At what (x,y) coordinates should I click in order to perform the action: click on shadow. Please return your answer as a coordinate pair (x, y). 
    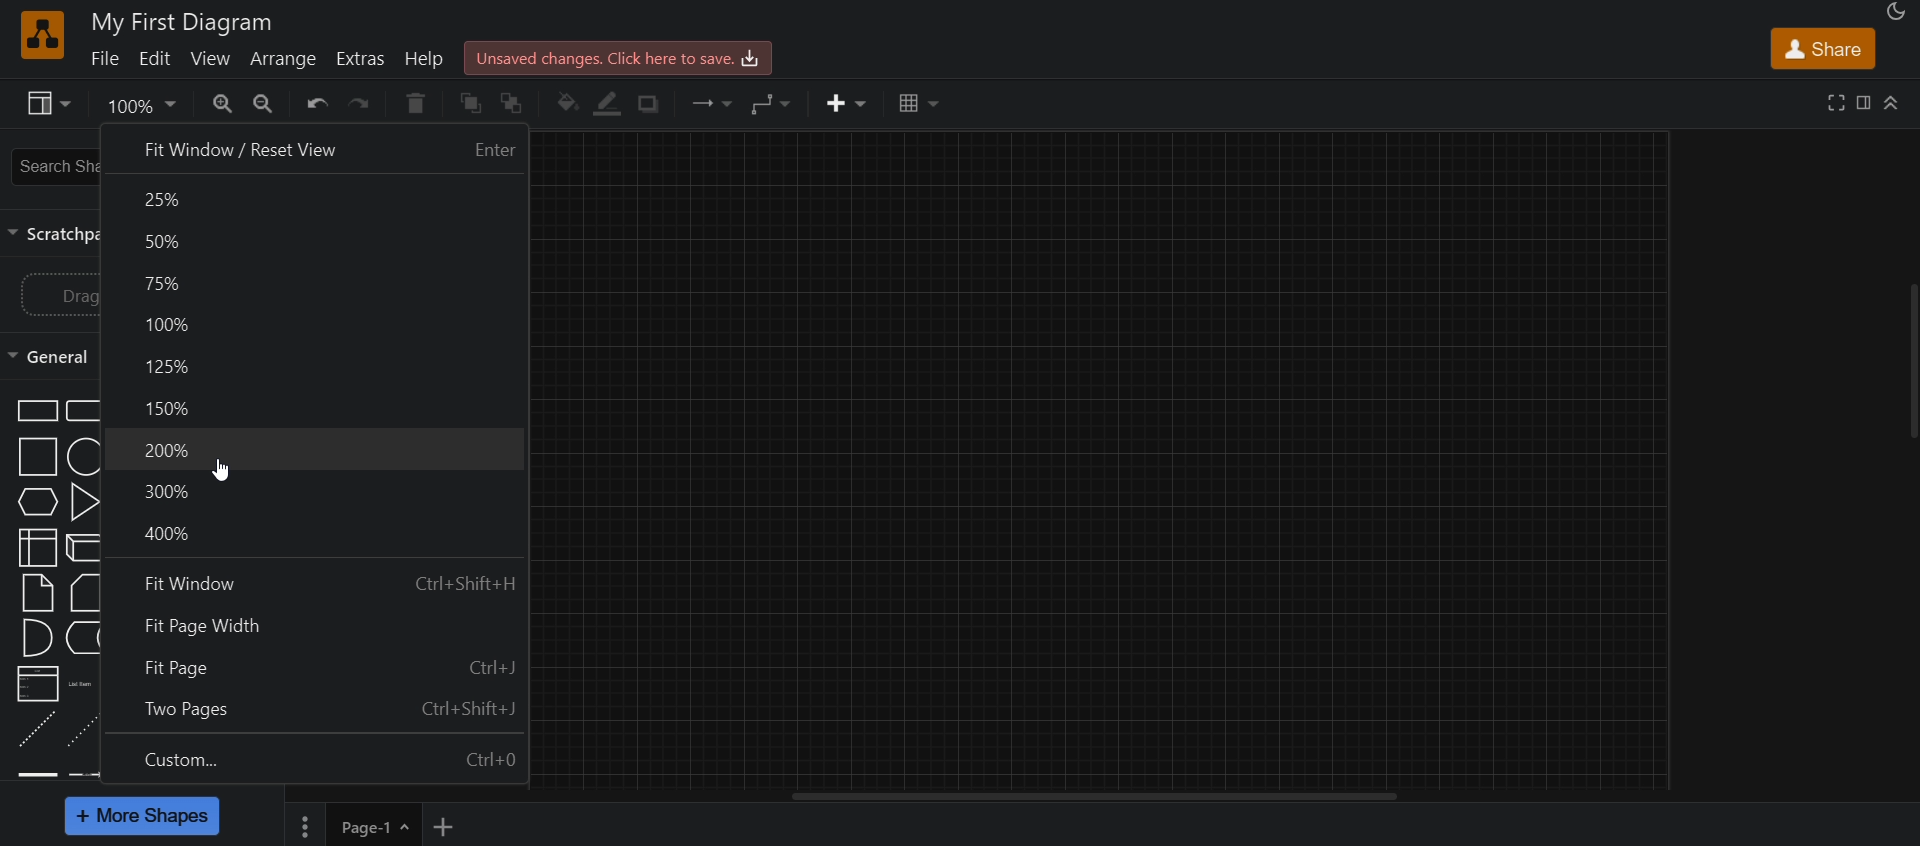
    Looking at the image, I should click on (664, 103).